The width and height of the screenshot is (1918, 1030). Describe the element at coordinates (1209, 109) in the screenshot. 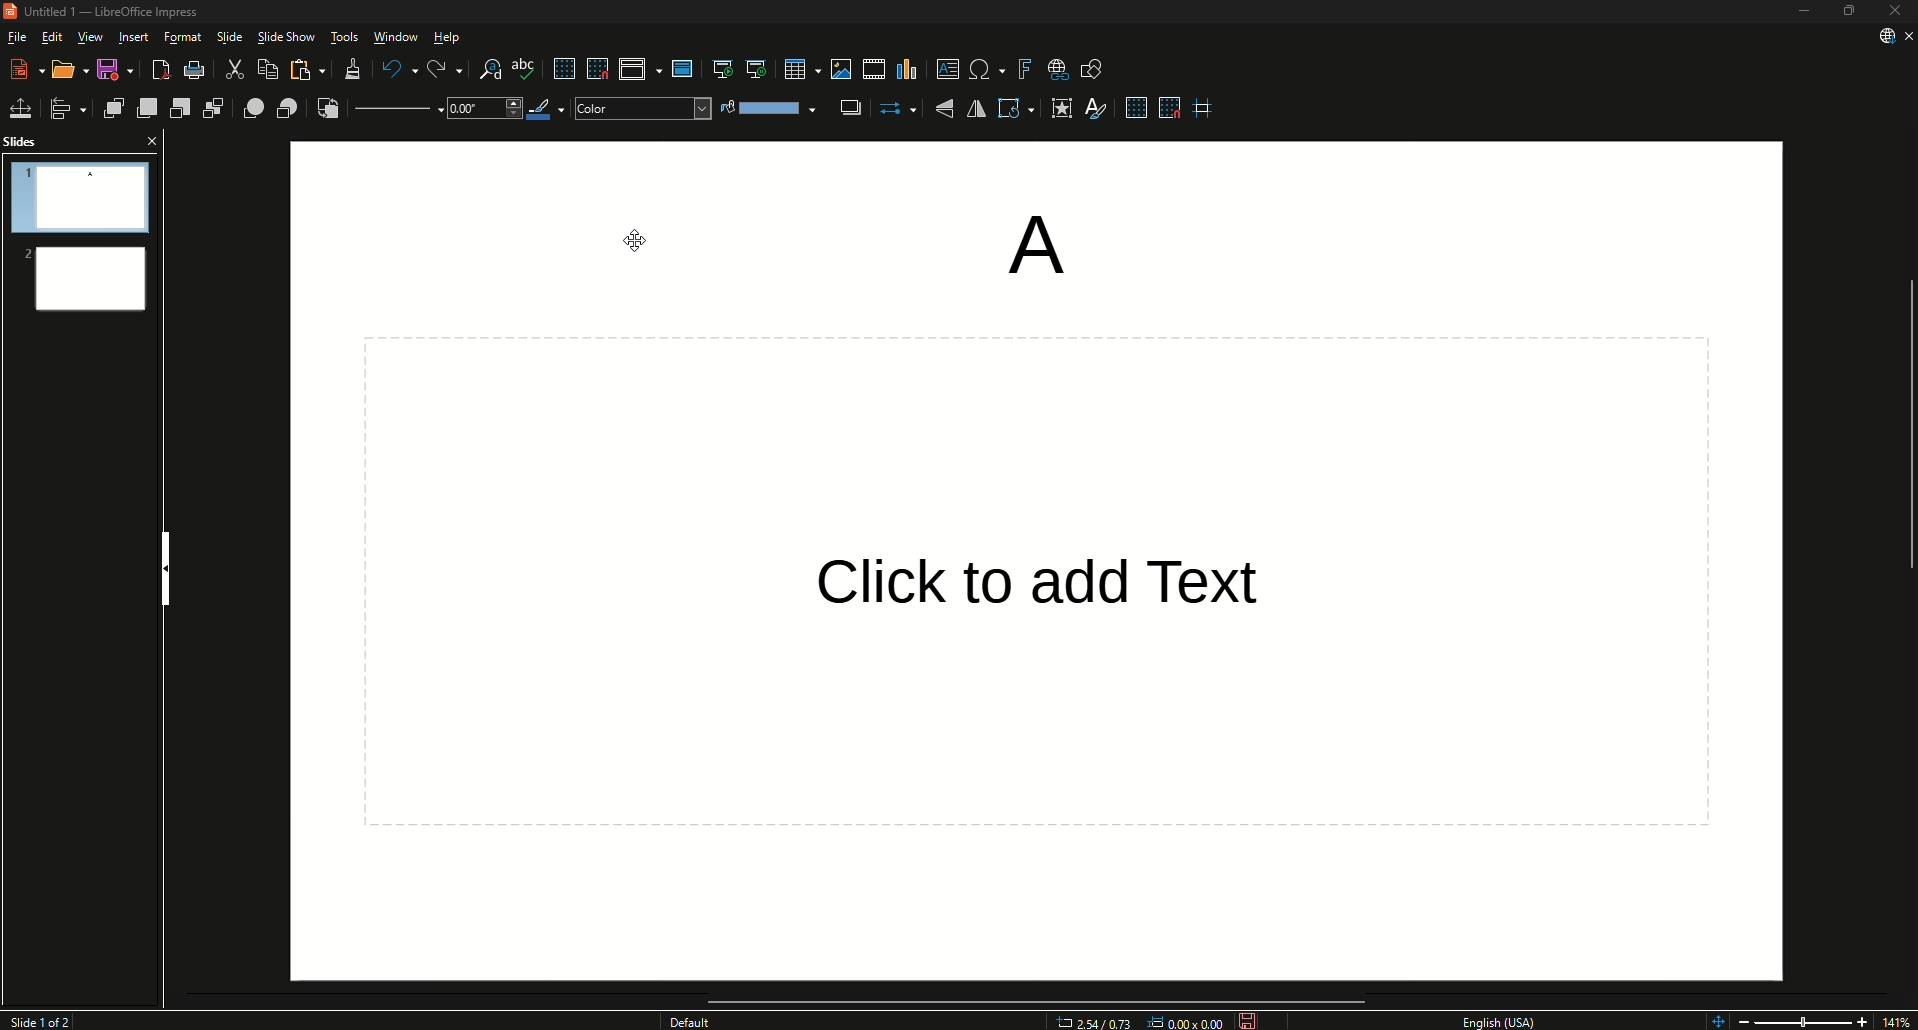

I see `Helplines While Moving` at that location.